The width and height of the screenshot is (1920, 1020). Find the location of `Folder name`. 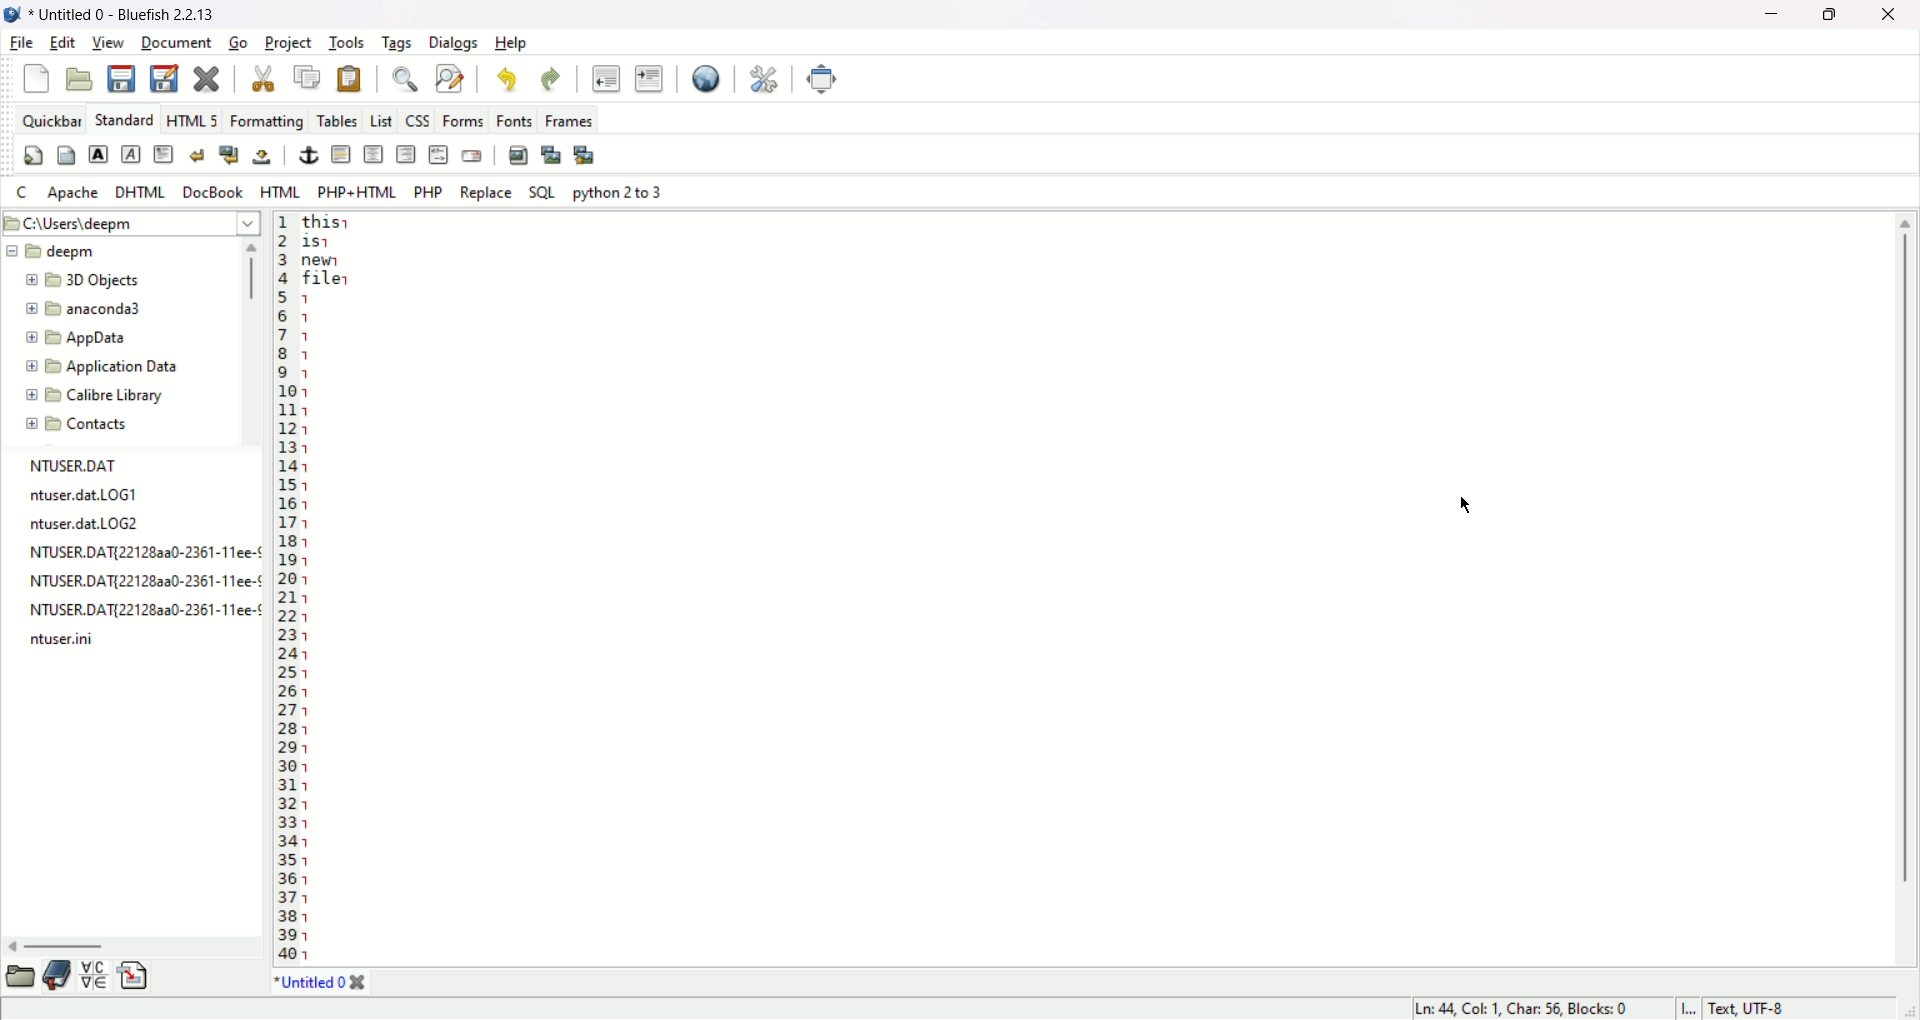

Folder name is located at coordinates (100, 396).